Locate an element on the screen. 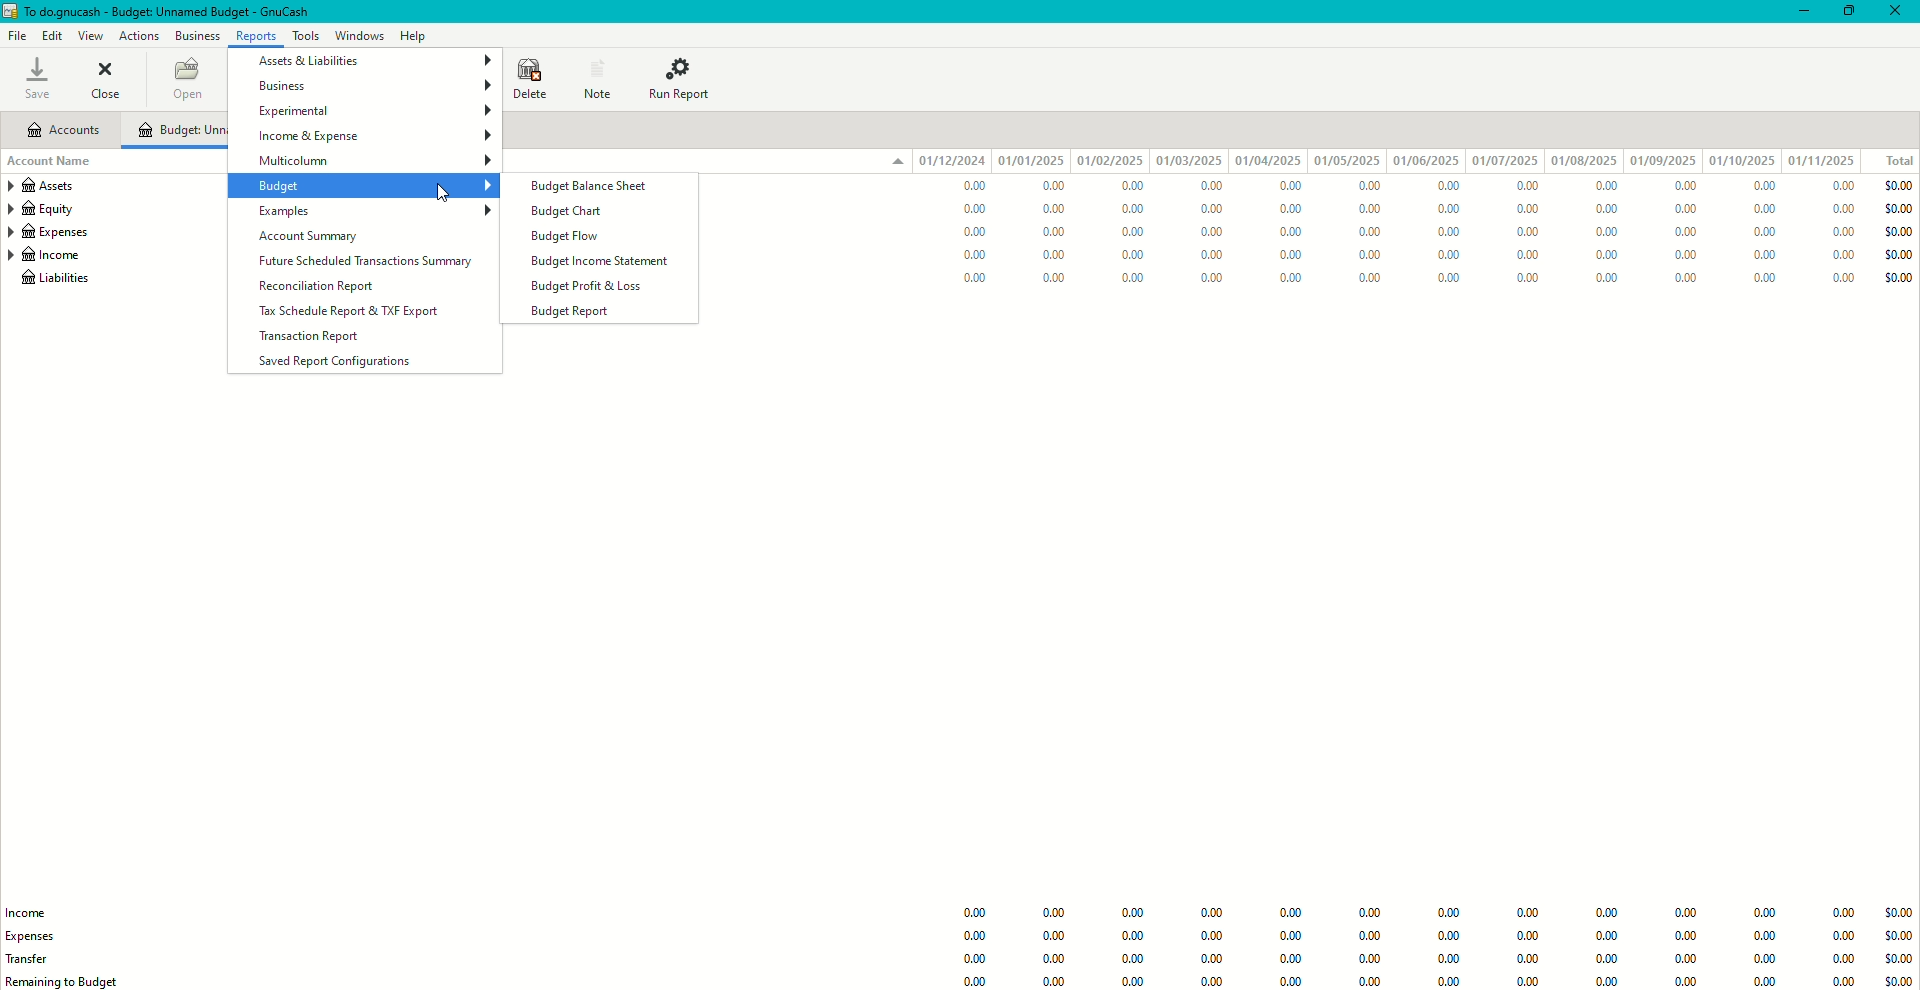  0.00 is located at coordinates (1285, 209).